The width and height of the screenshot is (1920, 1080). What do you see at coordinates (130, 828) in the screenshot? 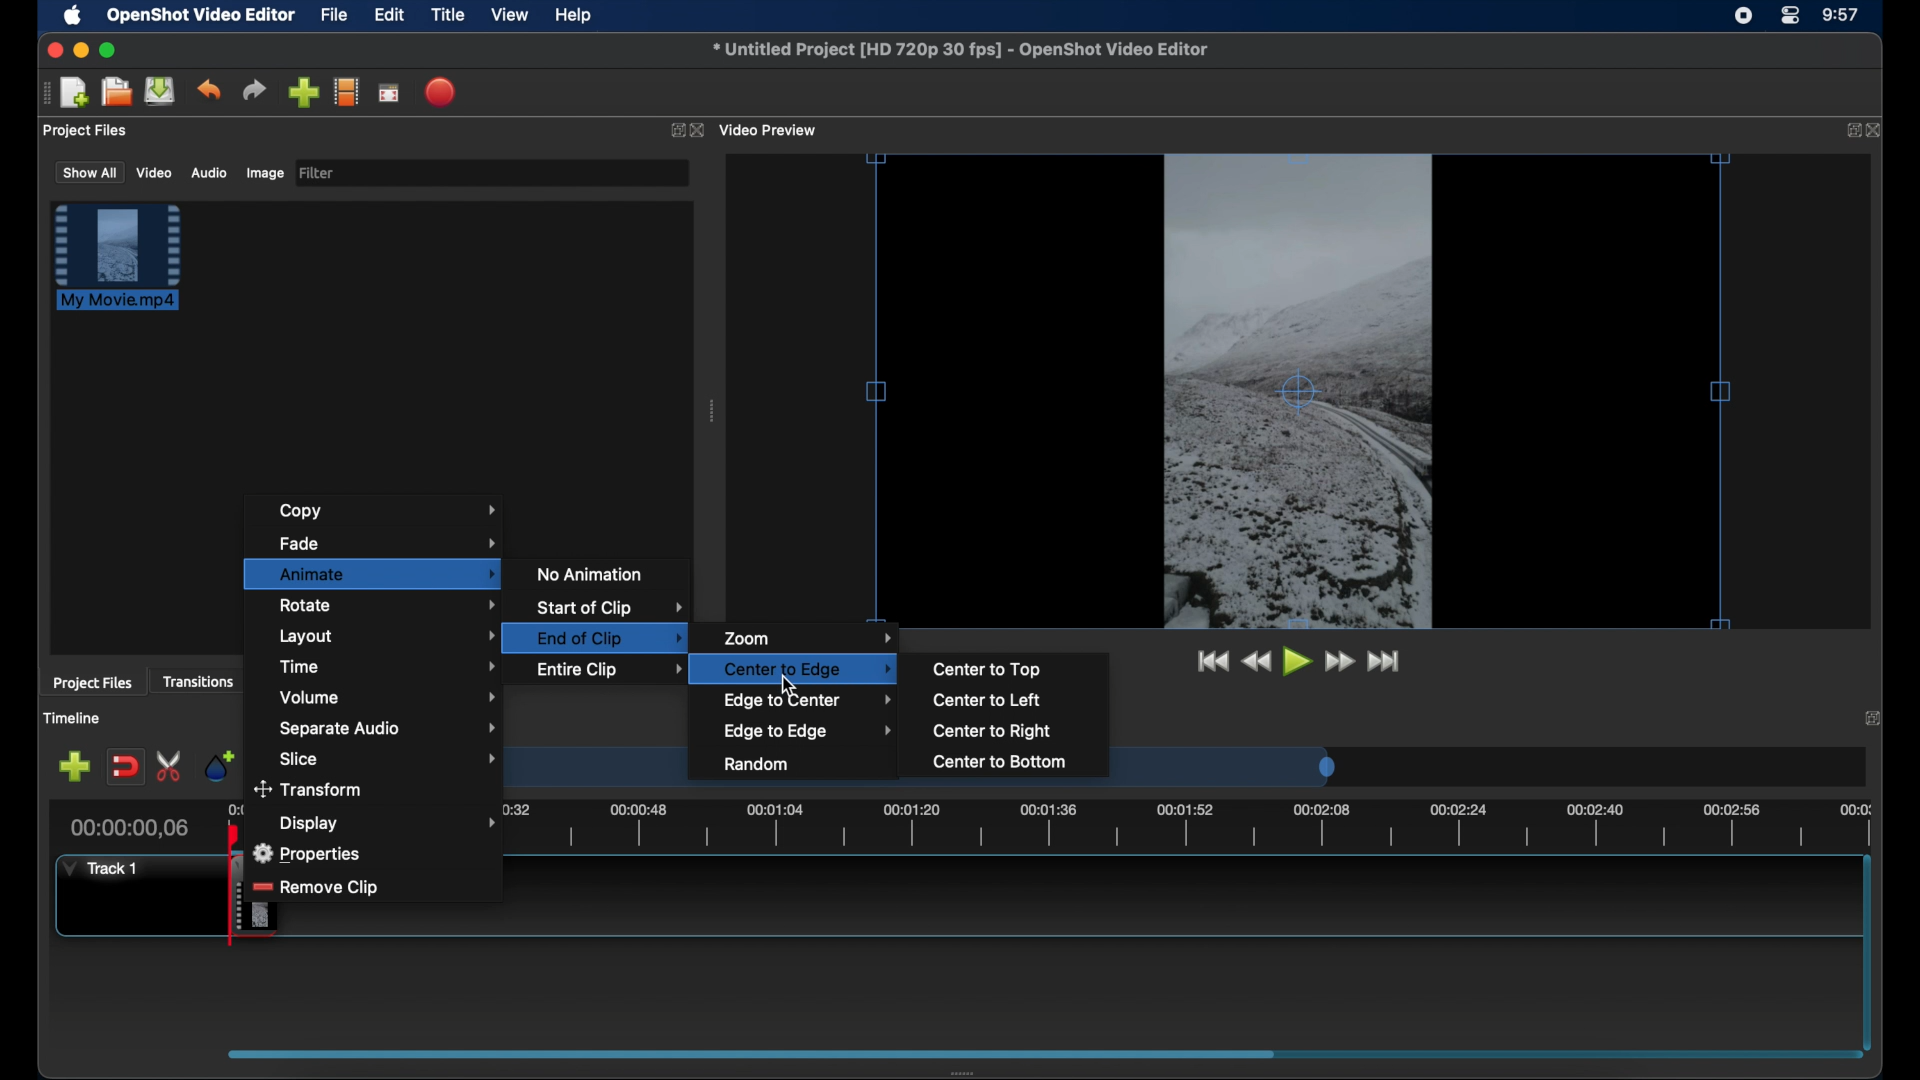
I see `current time indicator` at bounding box center [130, 828].